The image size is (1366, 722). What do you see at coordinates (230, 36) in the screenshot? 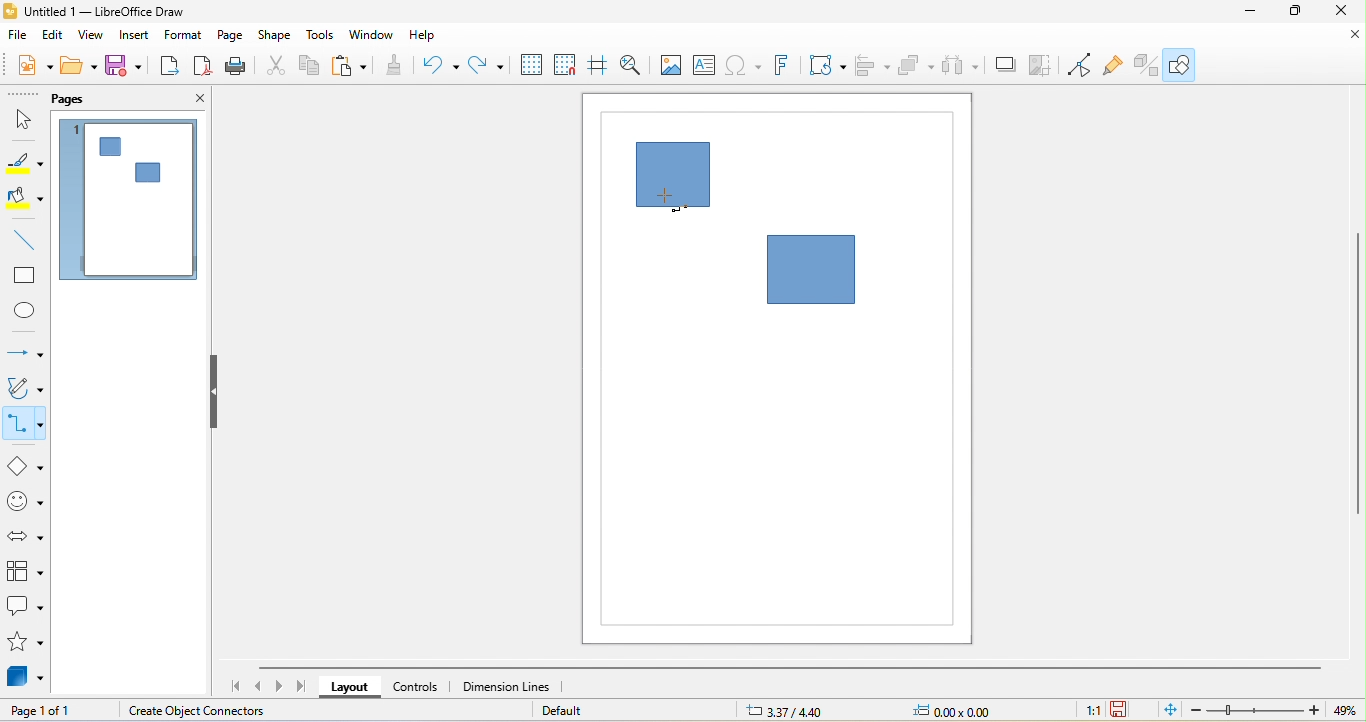
I see `page` at bounding box center [230, 36].